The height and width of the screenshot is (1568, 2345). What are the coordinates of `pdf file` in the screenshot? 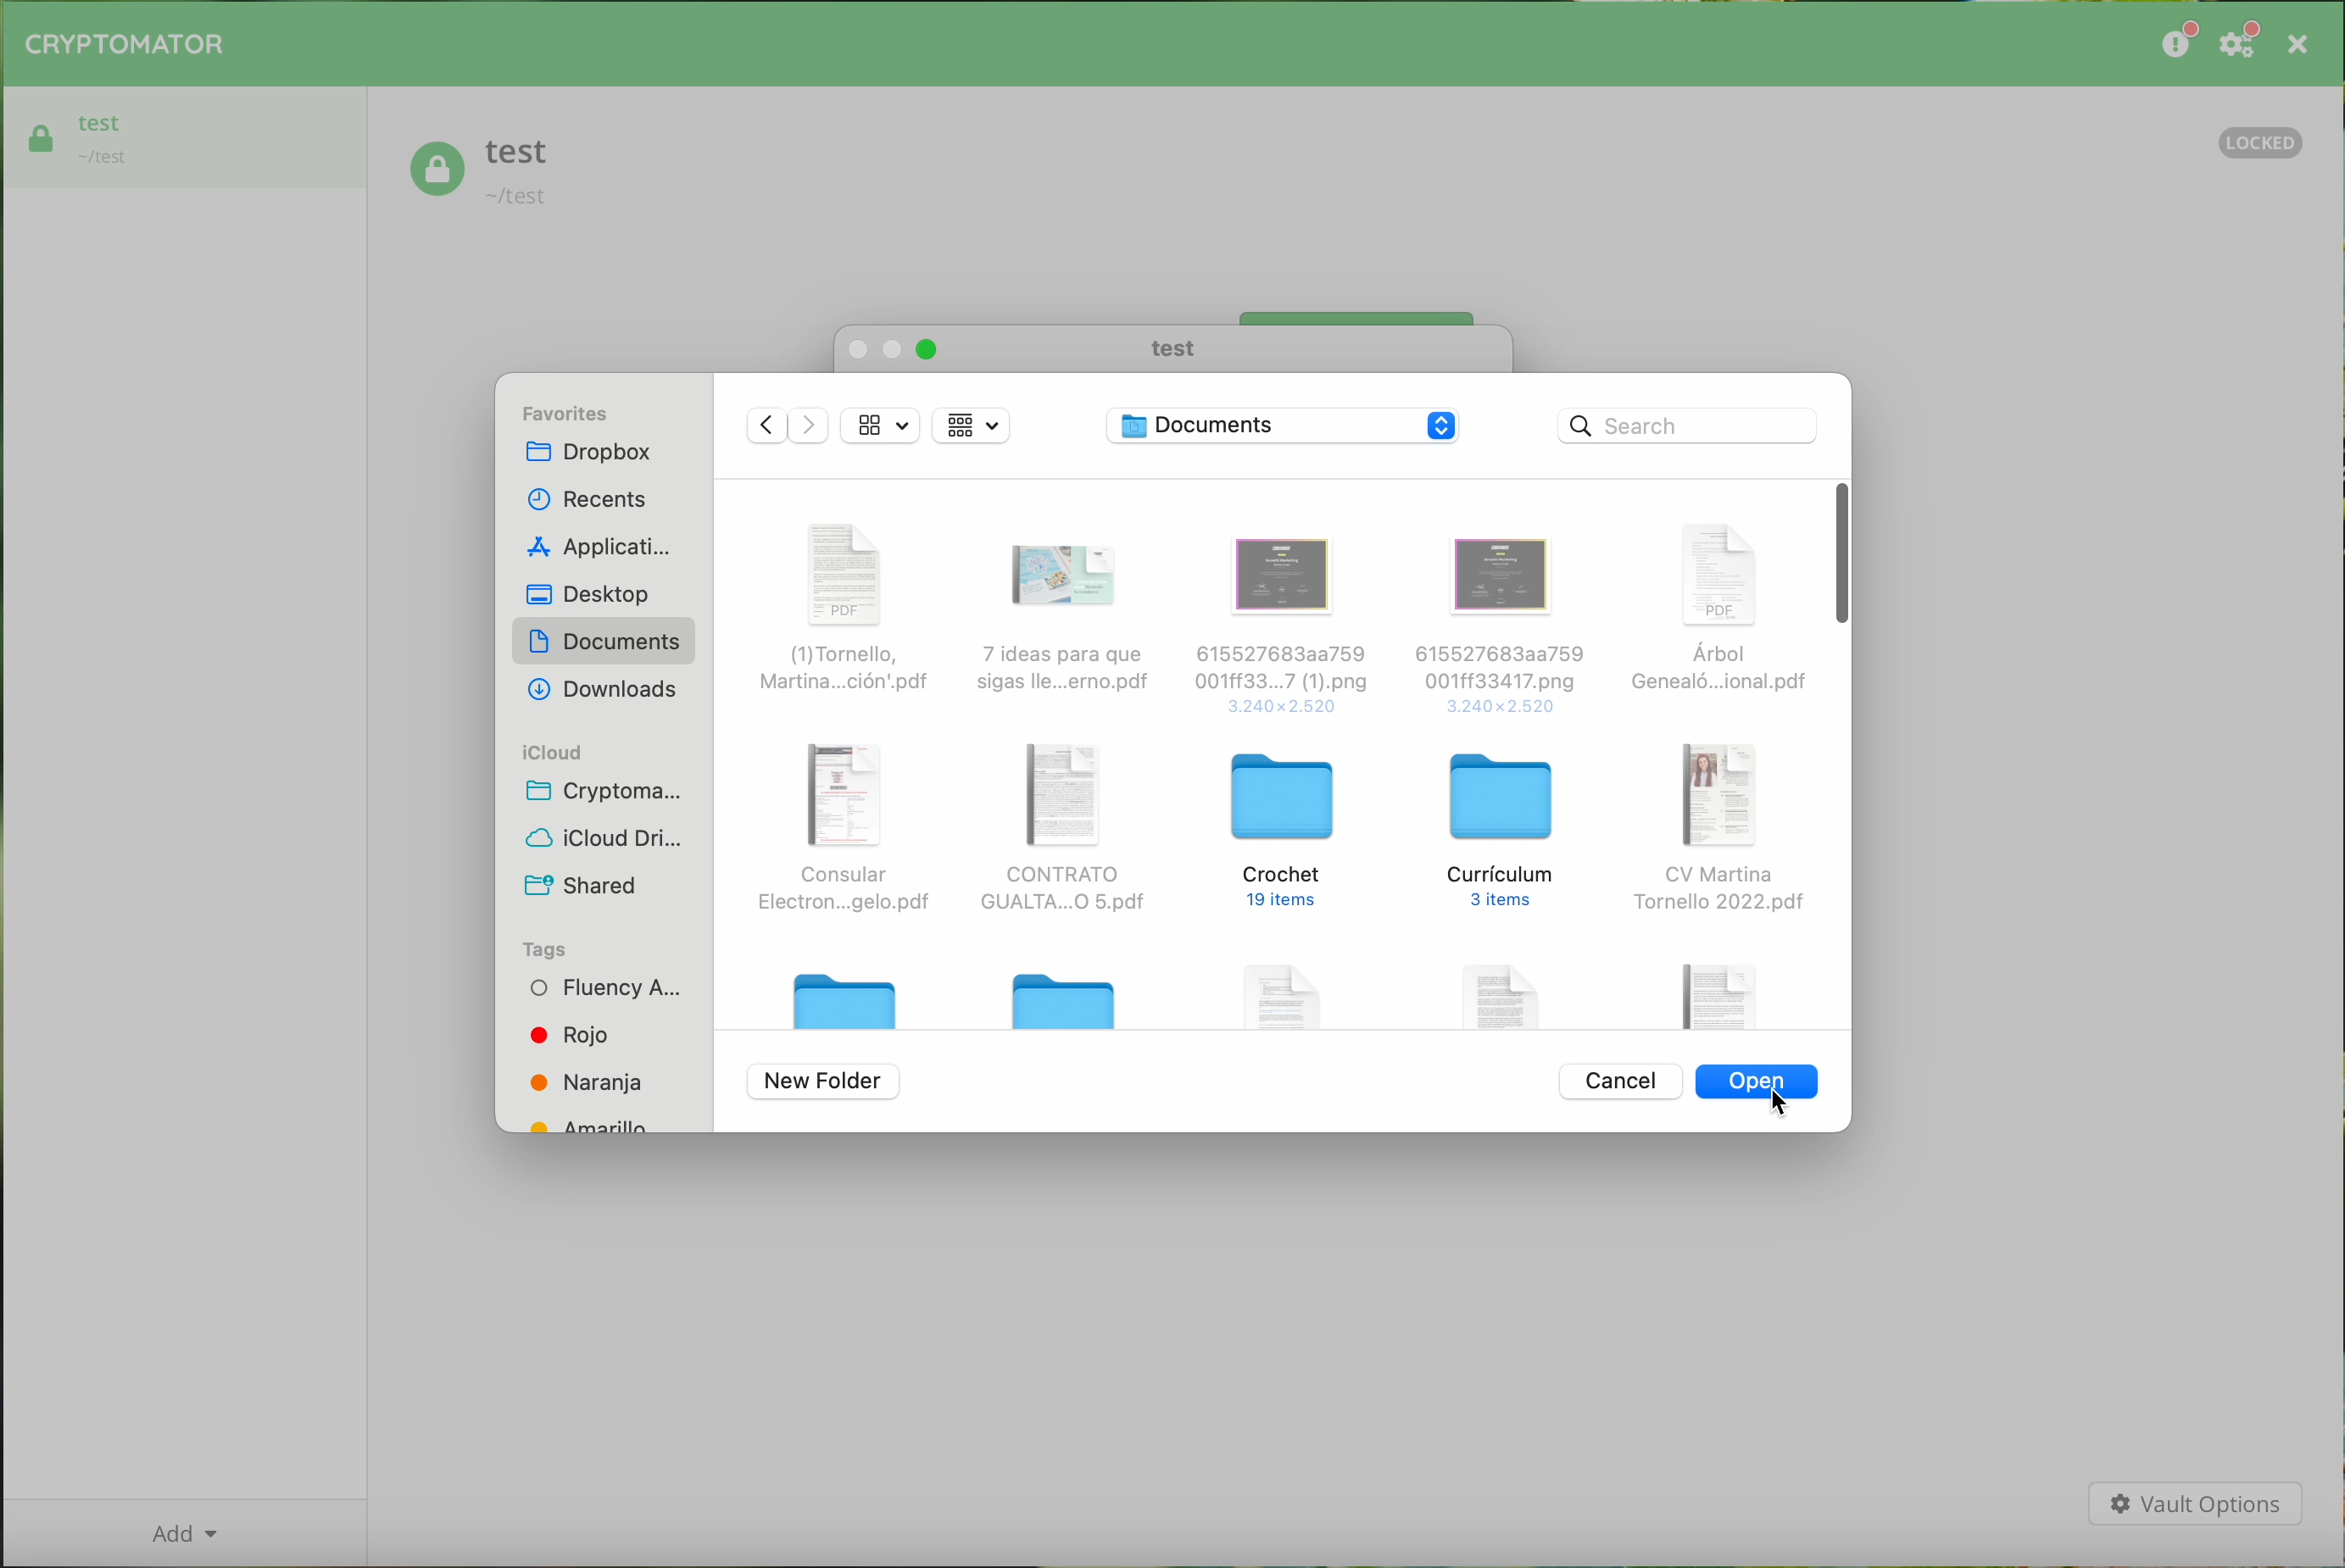 It's located at (1061, 827).